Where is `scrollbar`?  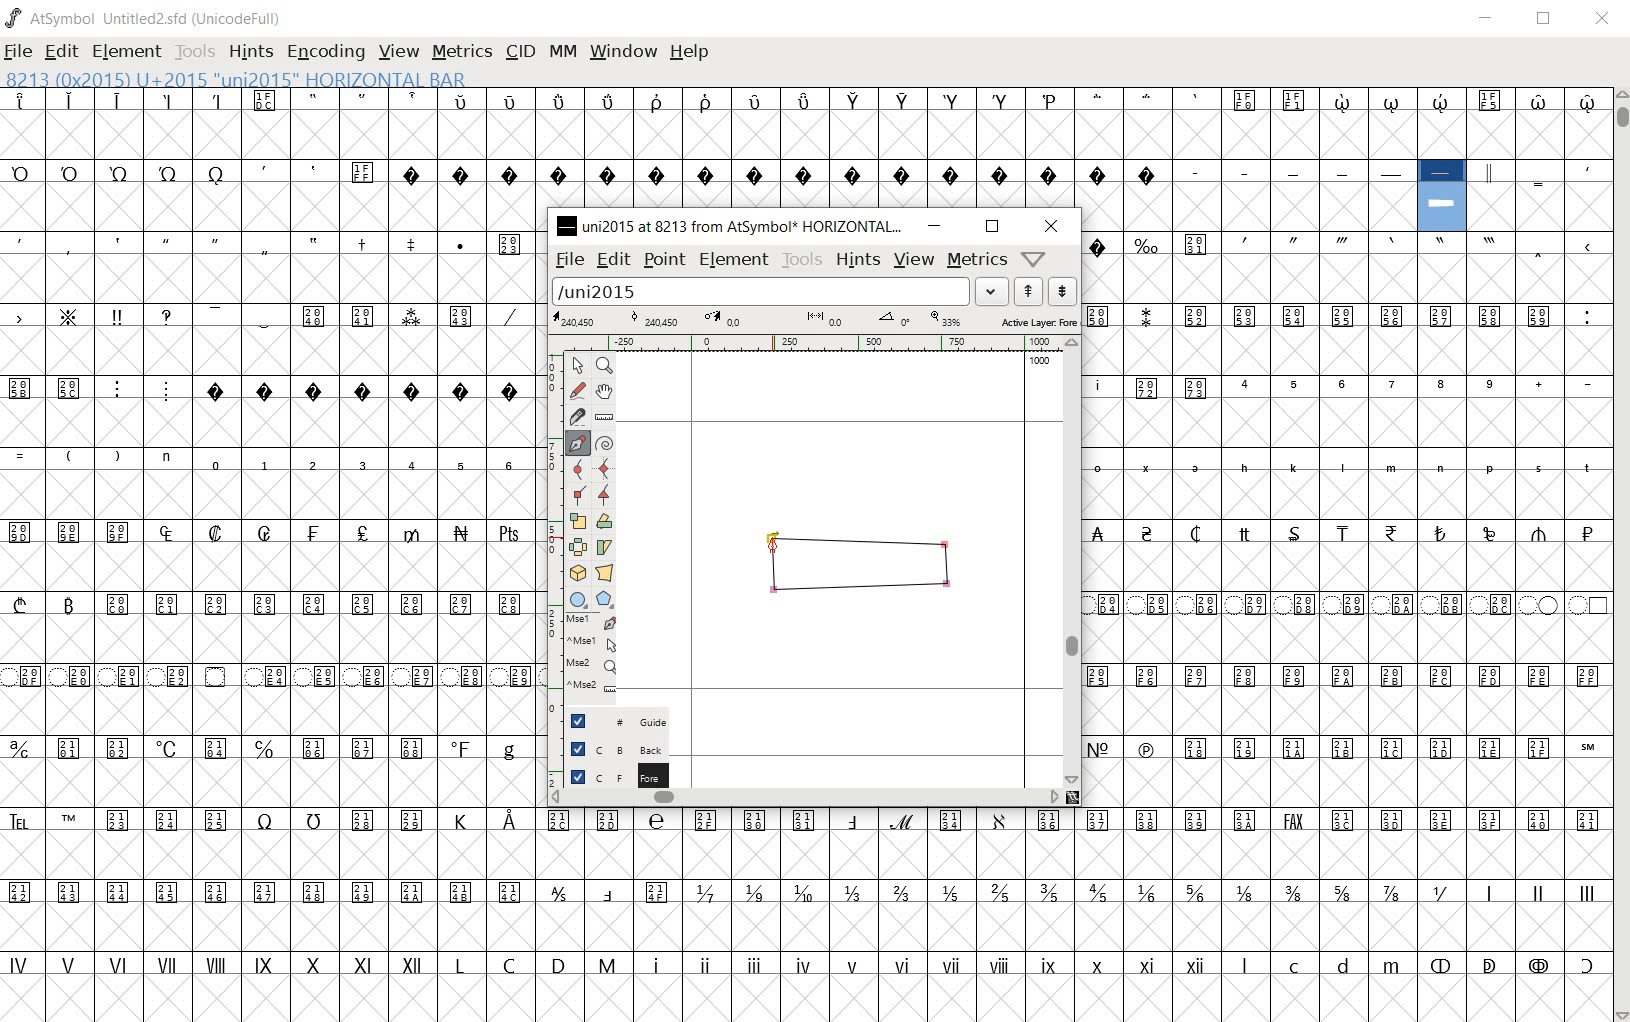
scrollbar is located at coordinates (804, 799).